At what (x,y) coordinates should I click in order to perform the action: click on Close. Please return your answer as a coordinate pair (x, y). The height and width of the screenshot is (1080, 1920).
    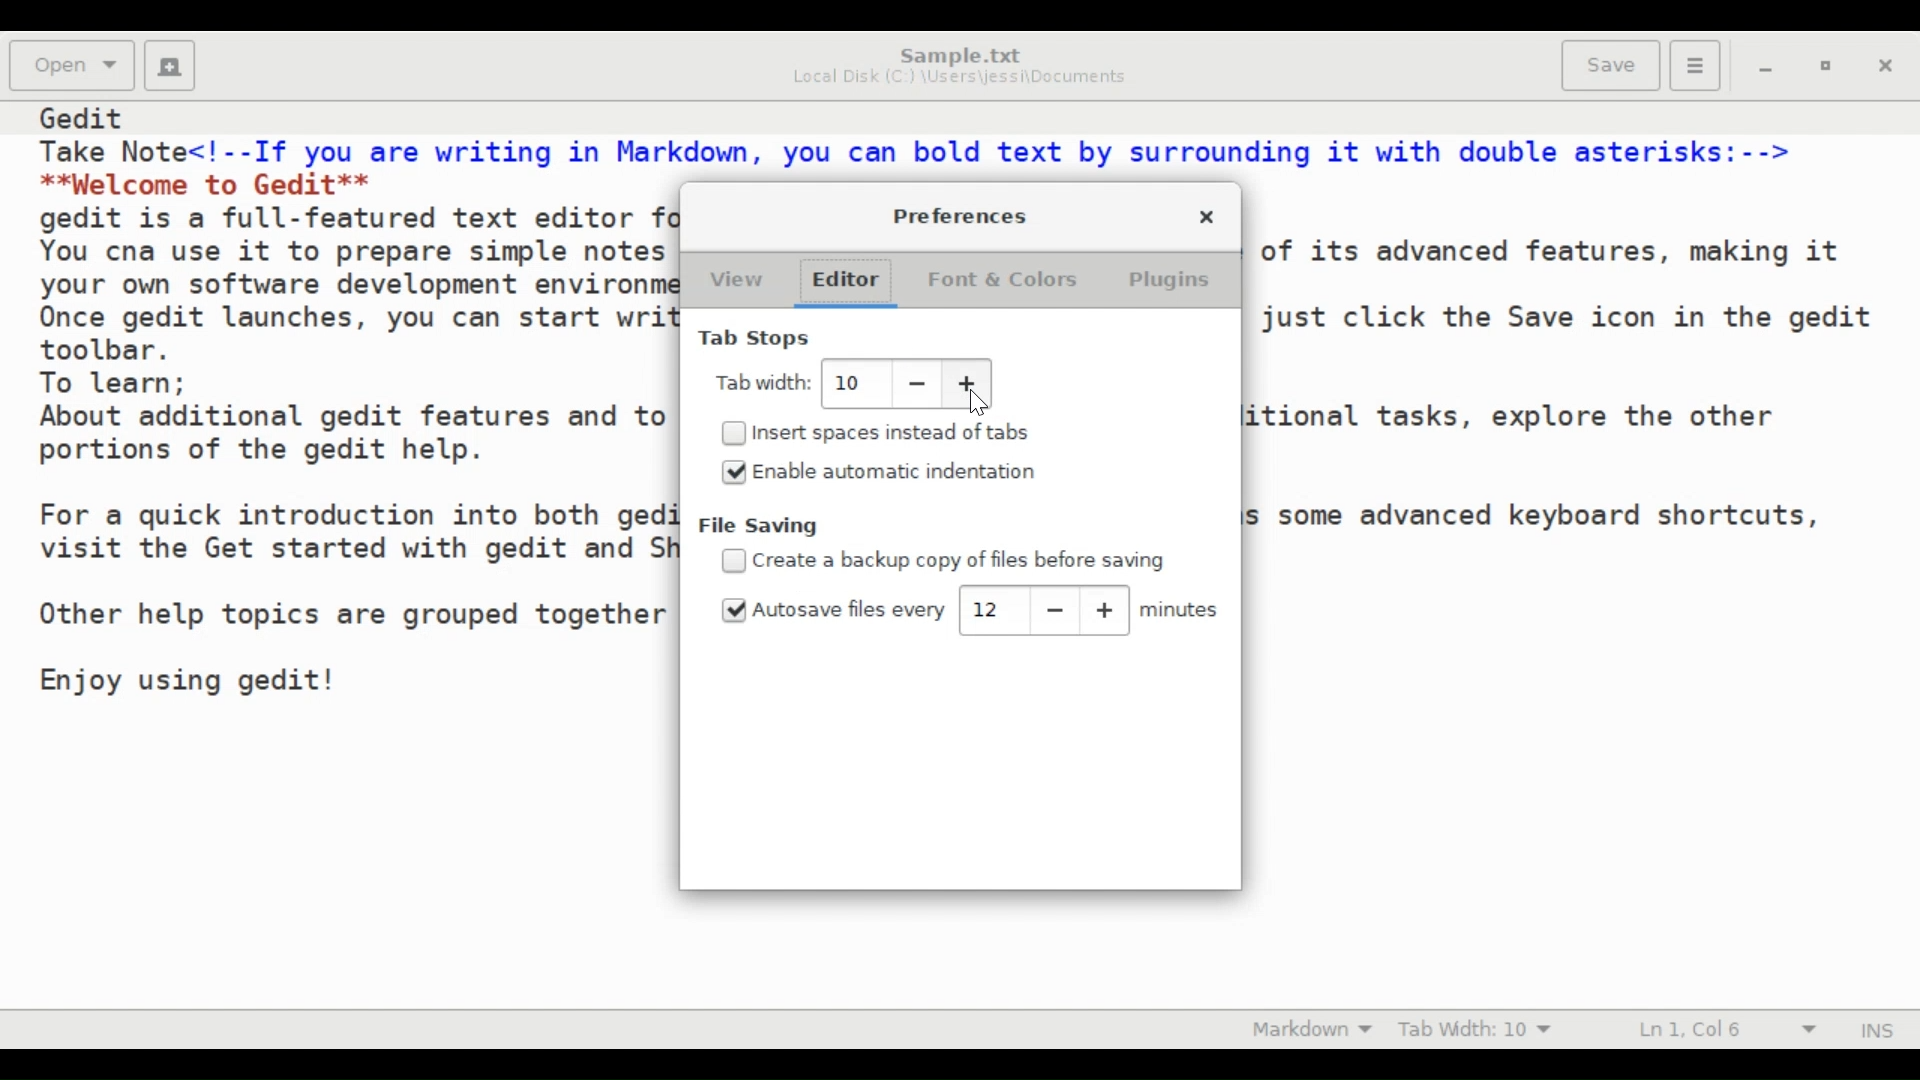
    Looking at the image, I should click on (1205, 218).